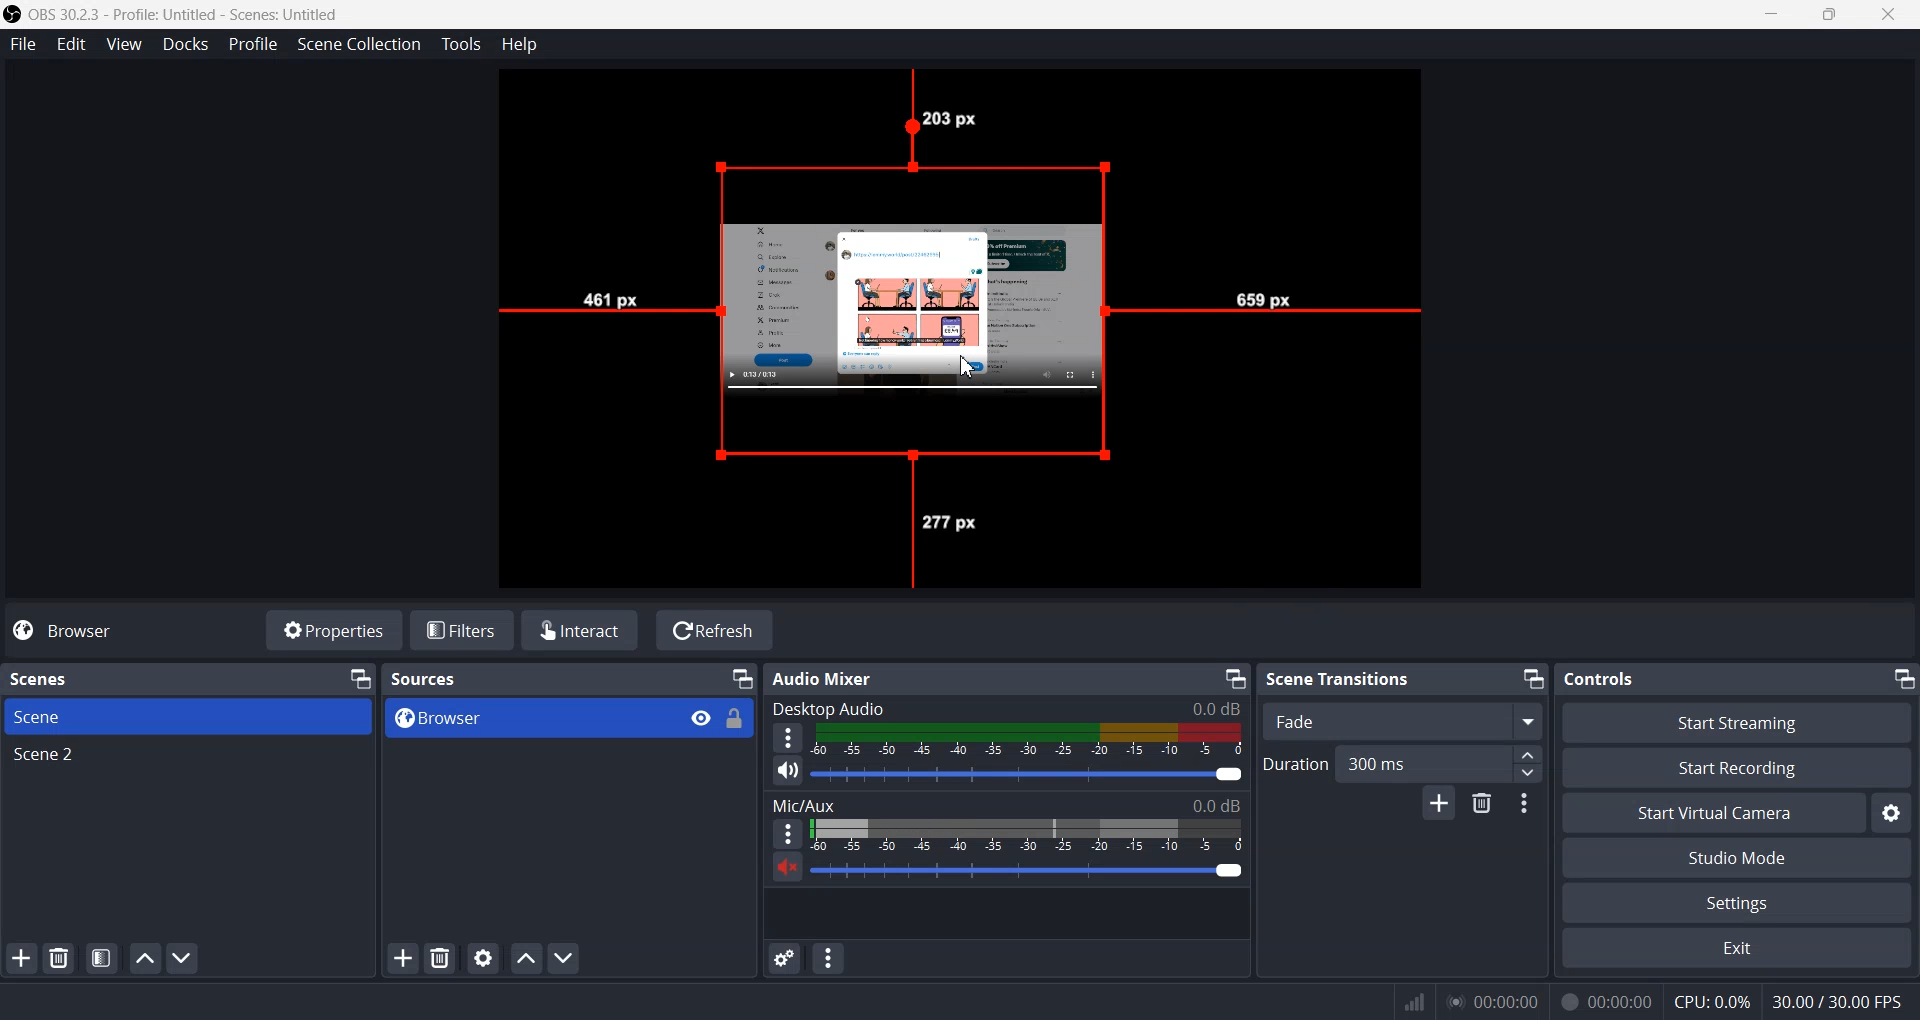  Describe the element at coordinates (189, 717) in the screenshot. I see `Scene` at that location.